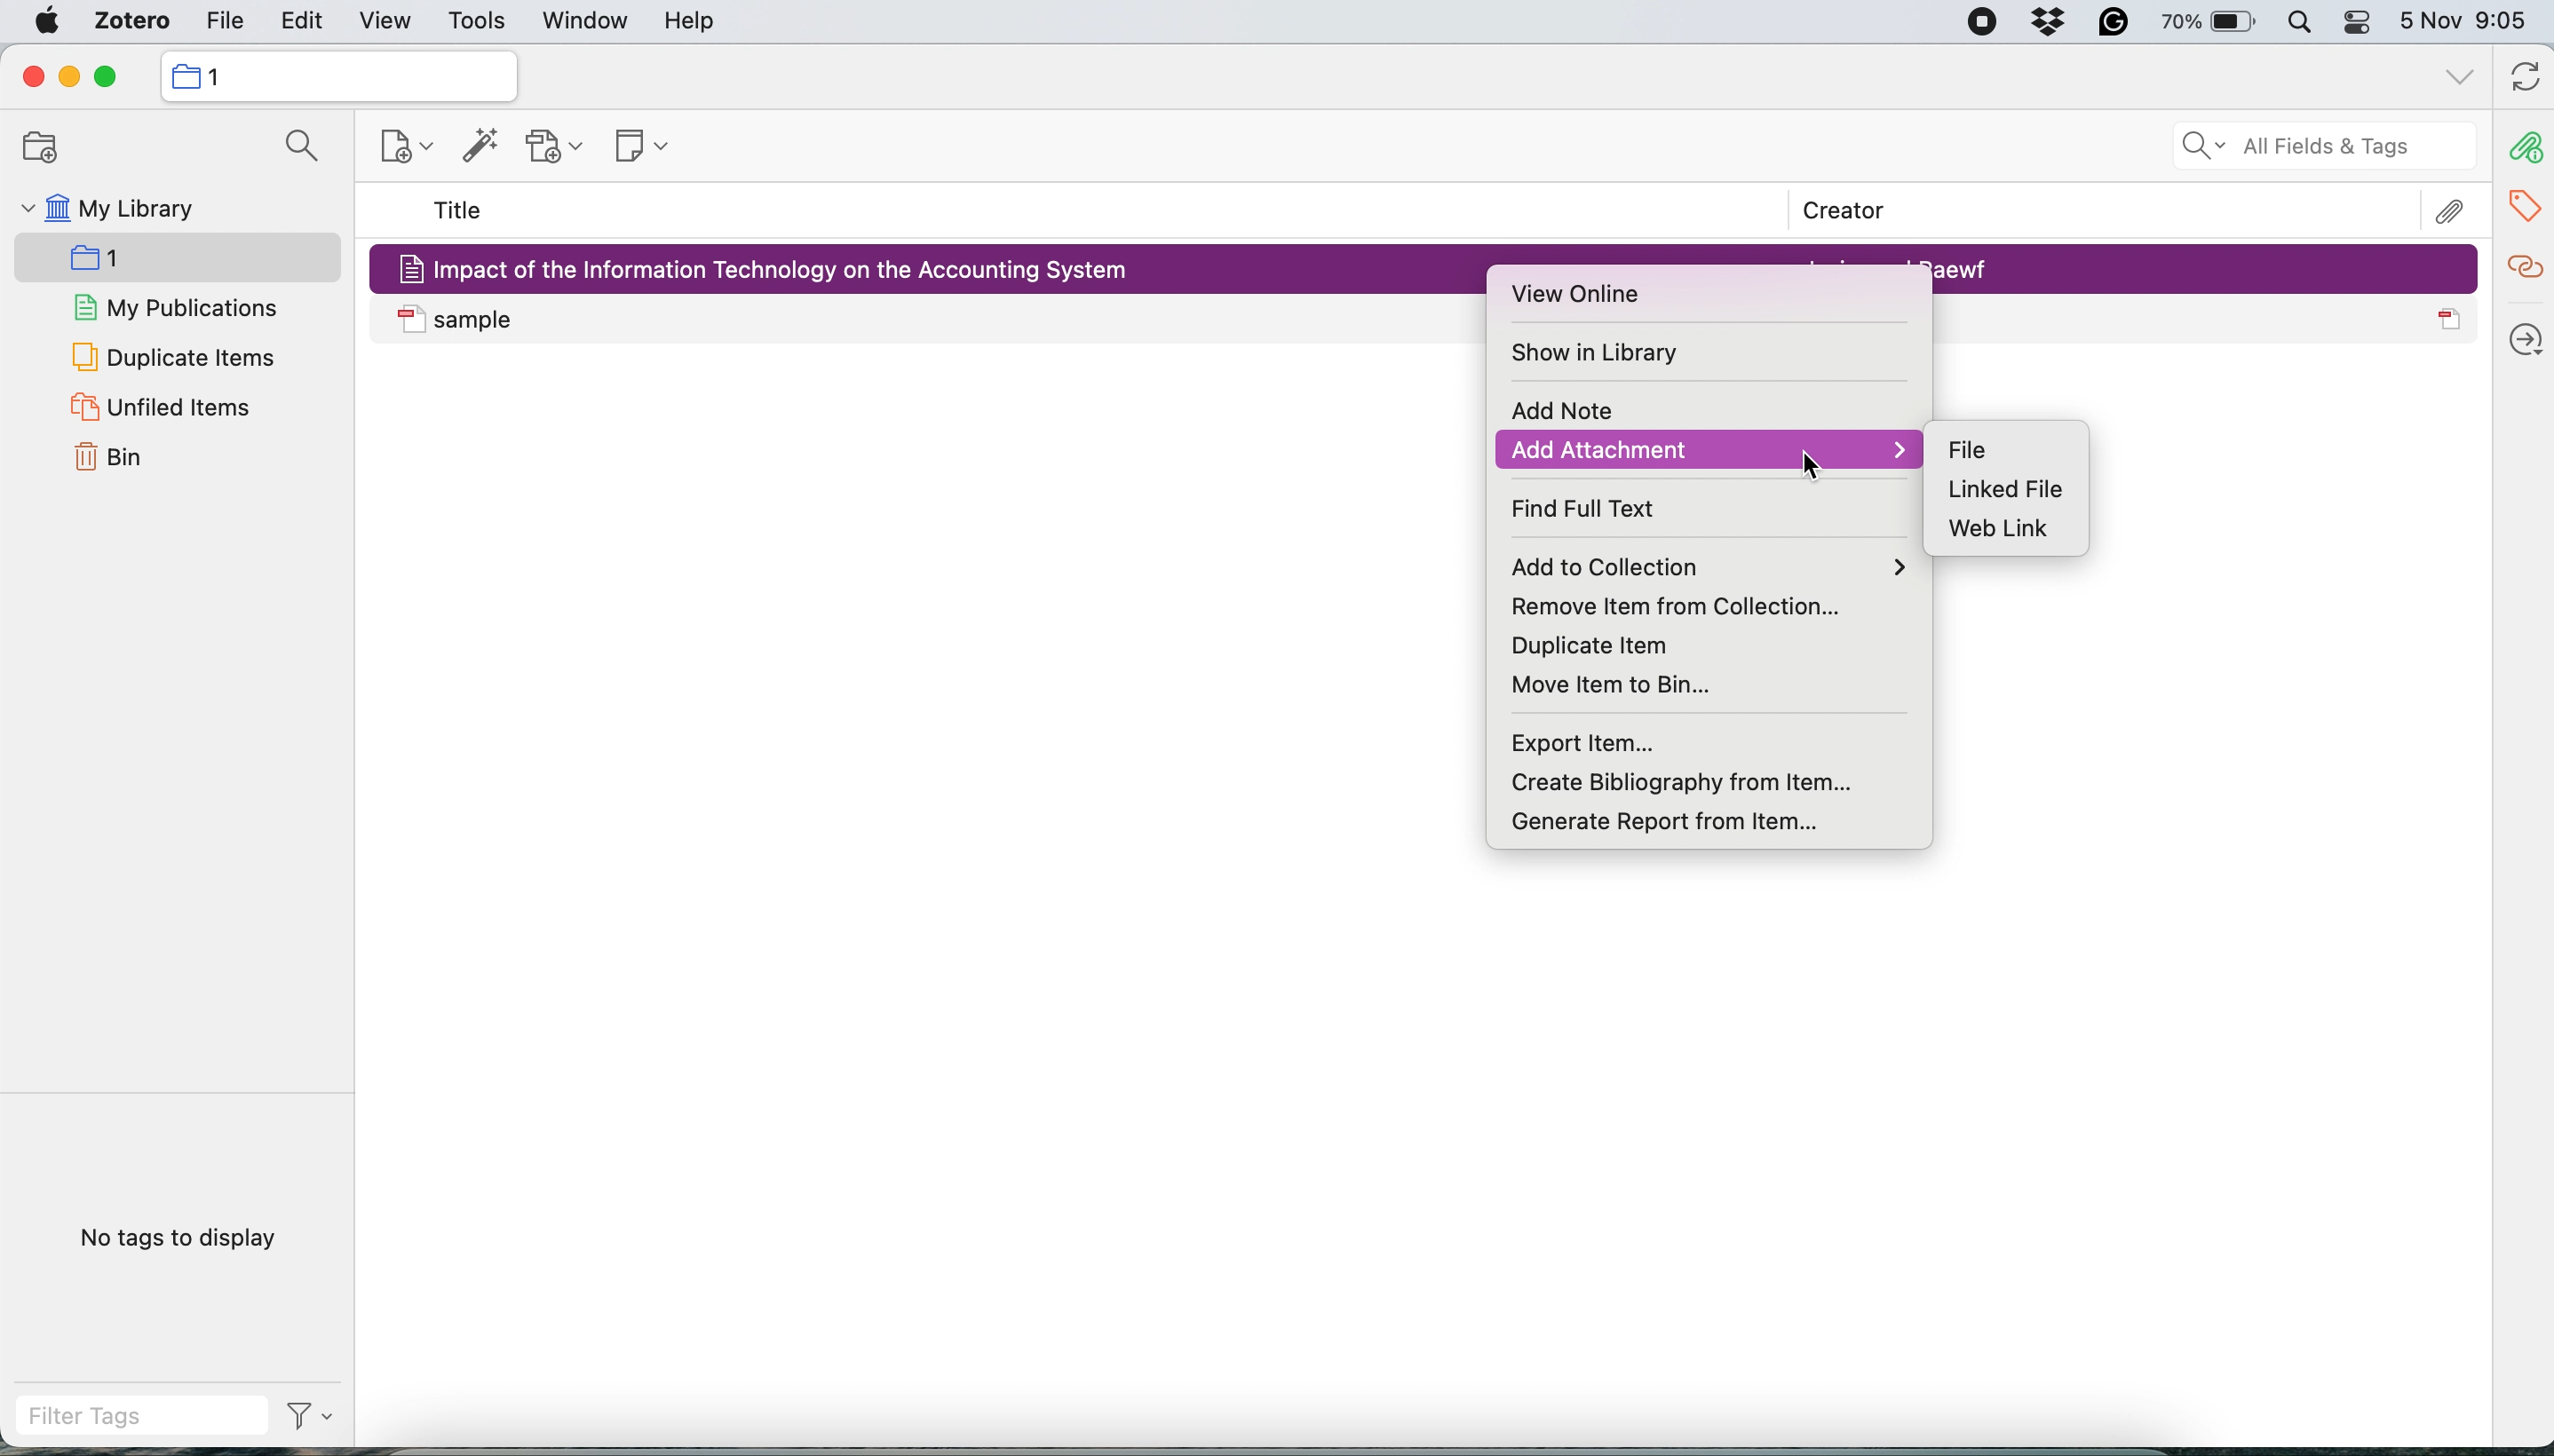 This screenshot has width=2554, height=1456. What do you see at coordinates (2528, 202) in the screenshot?
I see `tags` at bounding box center [2528, 202].